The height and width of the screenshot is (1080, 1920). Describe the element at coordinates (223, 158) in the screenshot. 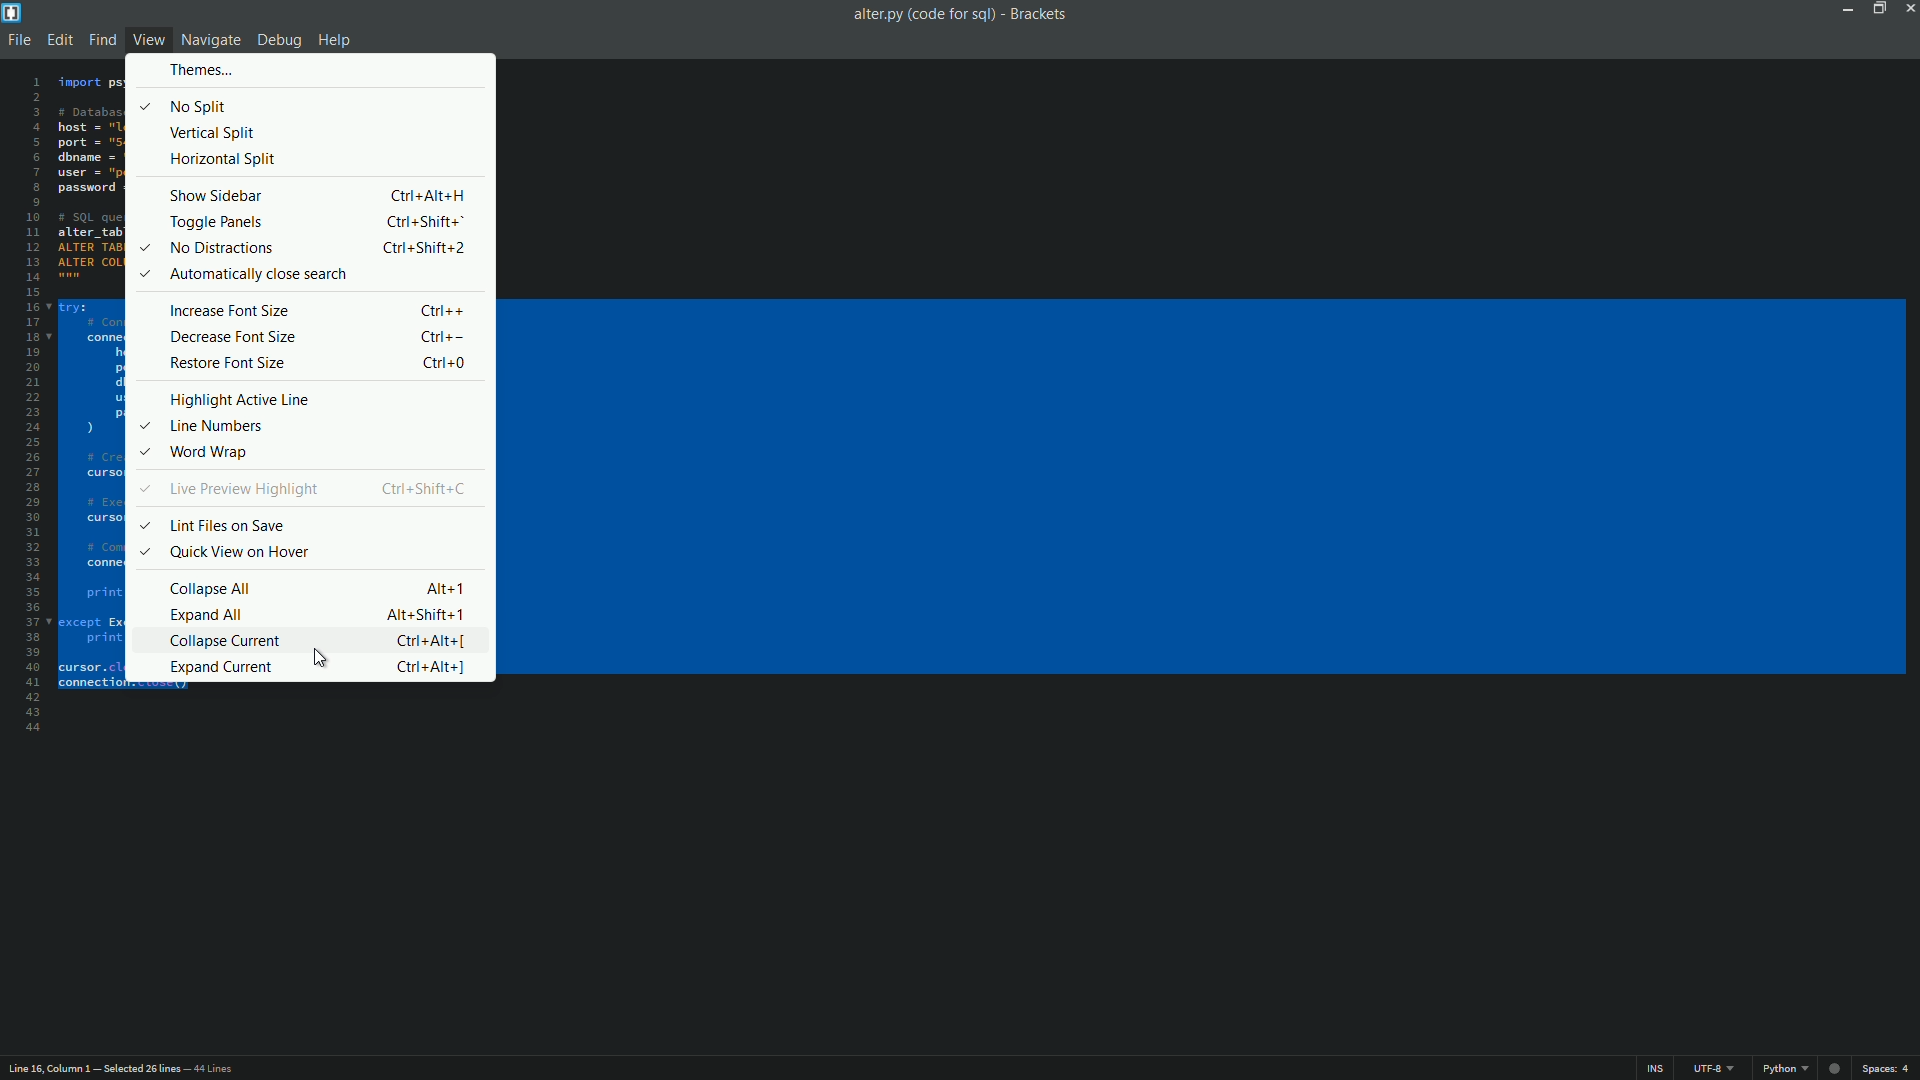

I see `horizontal split` at that location.